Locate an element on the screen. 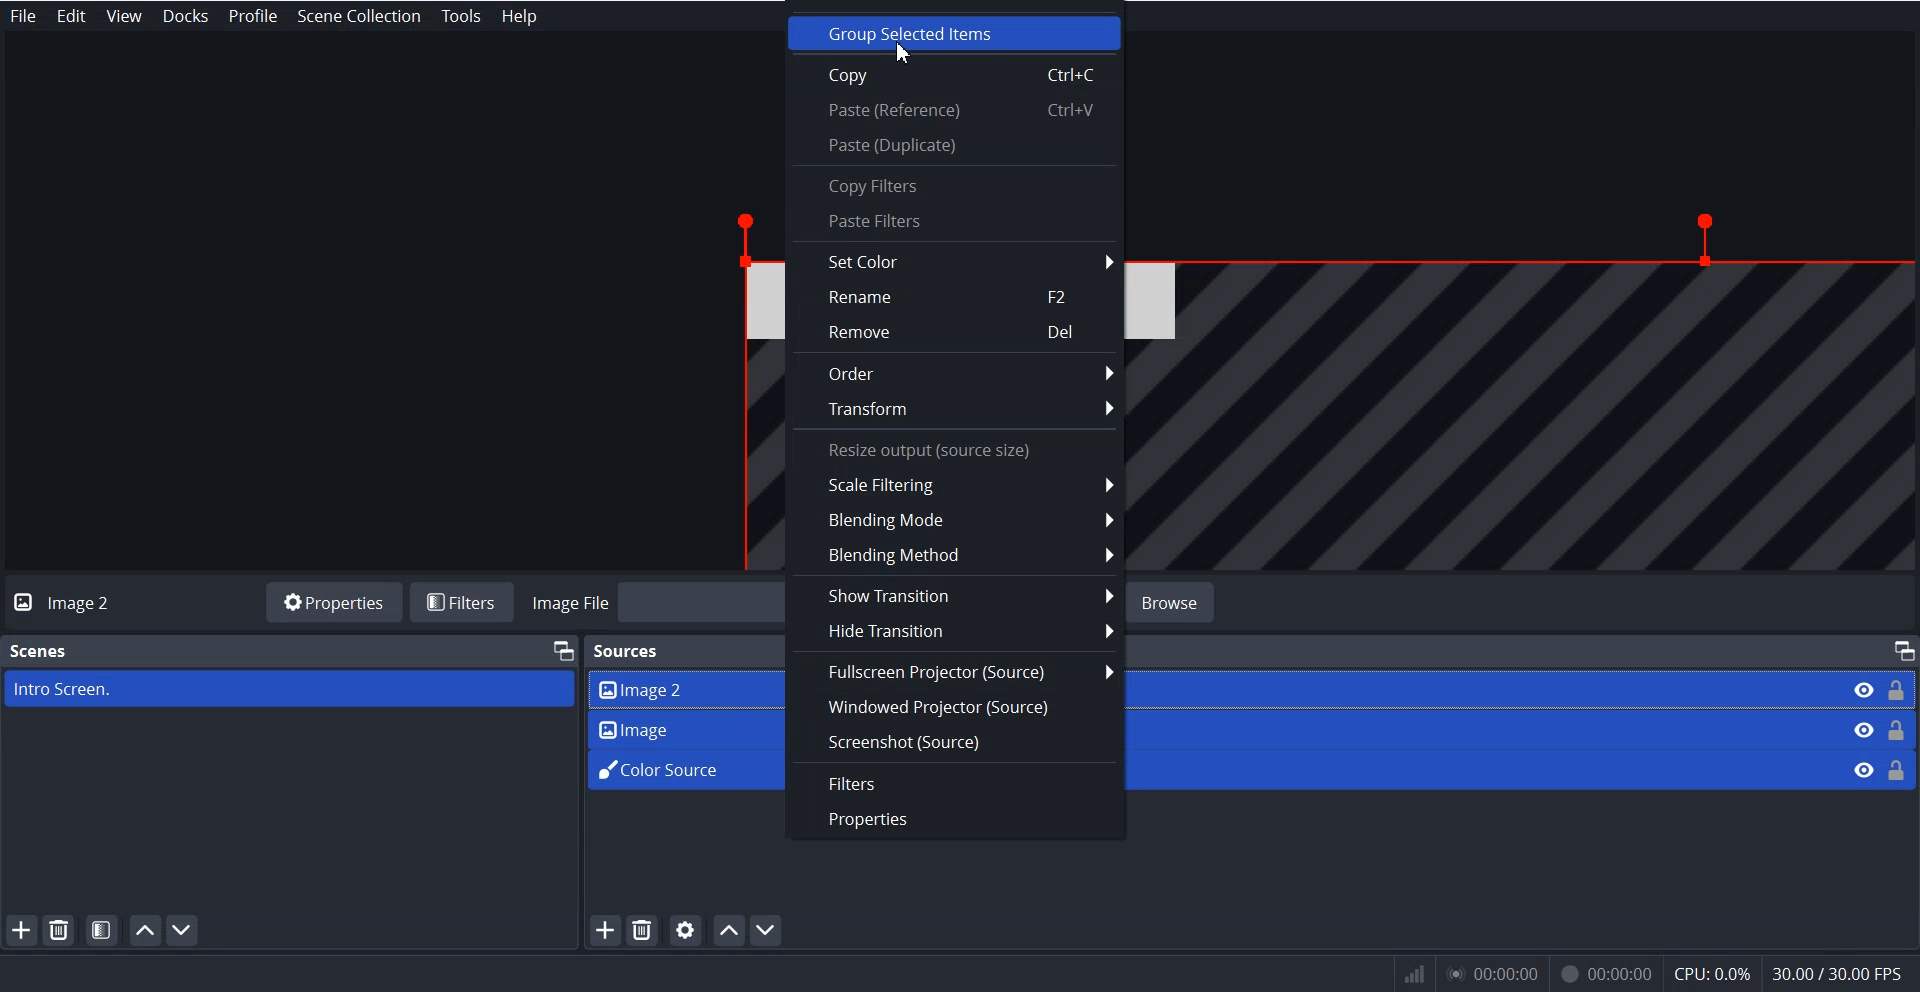 The width and height of the screenshot is (1920, 992). Order is located at coordinates (953, 374).